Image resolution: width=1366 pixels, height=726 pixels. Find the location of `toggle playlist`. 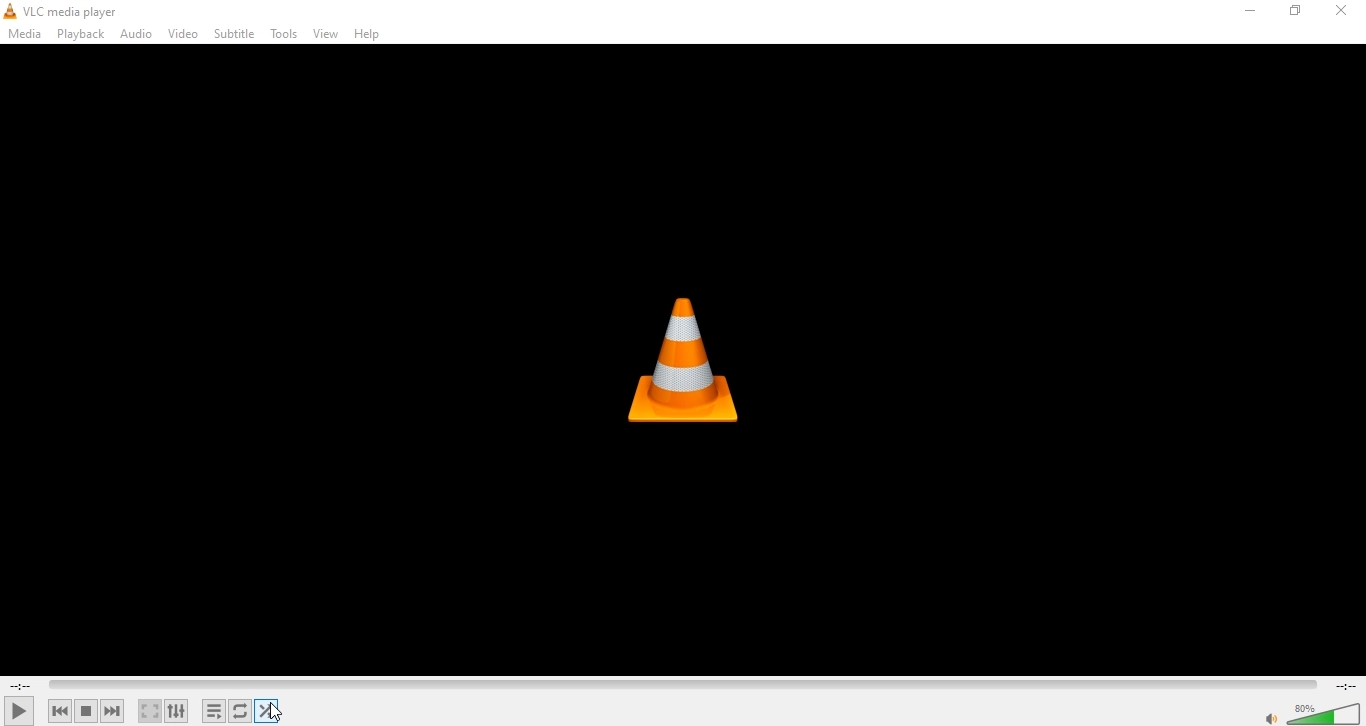

toggle playlist is located at coordinates (215, 710).